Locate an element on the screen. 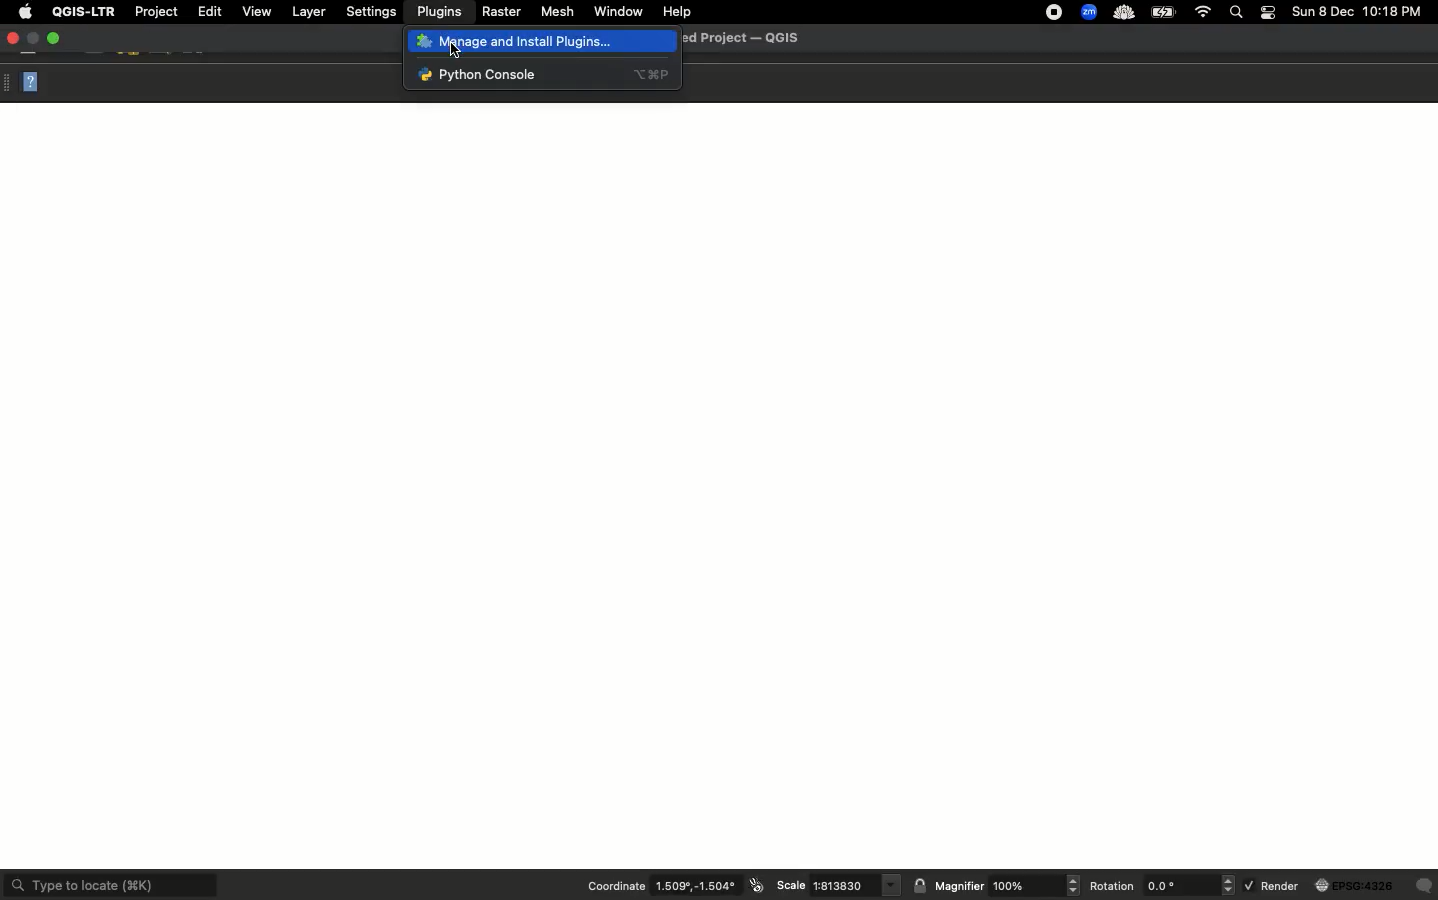 Image resolution: width=1438 pixels, height=900 pixels. Untitled is located at coordinates (751, 37).